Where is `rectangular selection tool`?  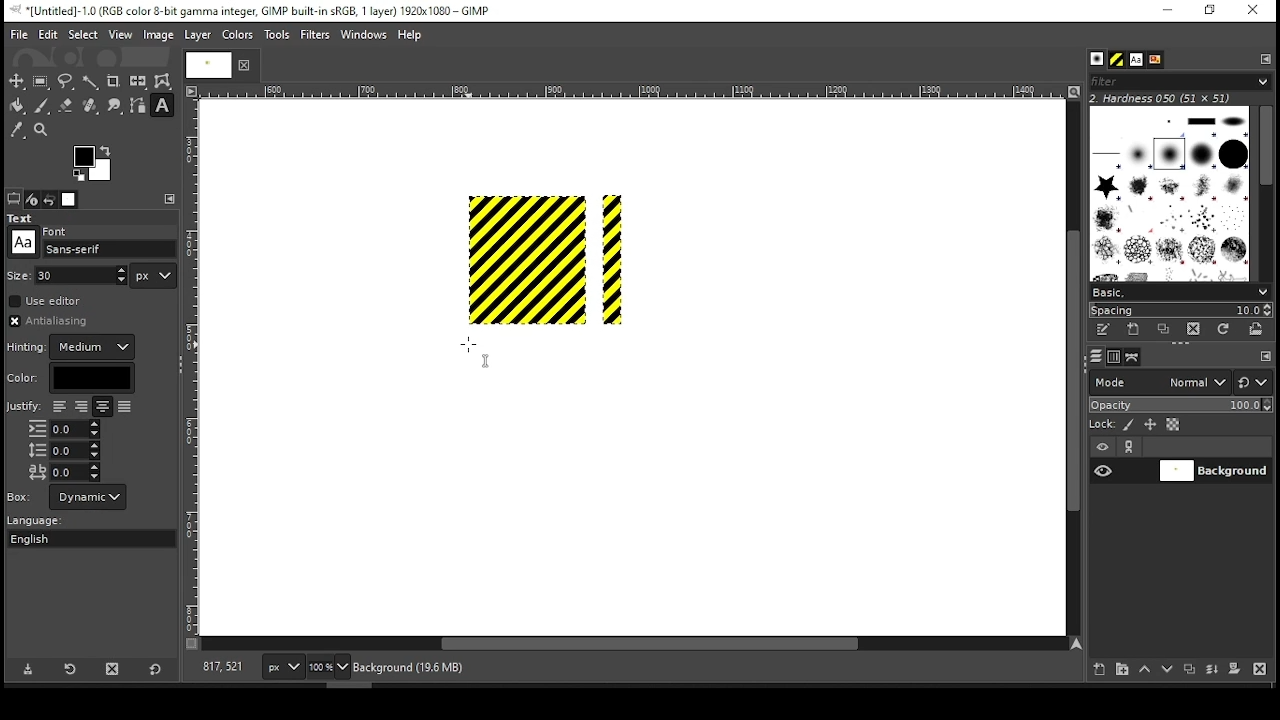 rectangular selection tool is located at coordinates (43, 81).